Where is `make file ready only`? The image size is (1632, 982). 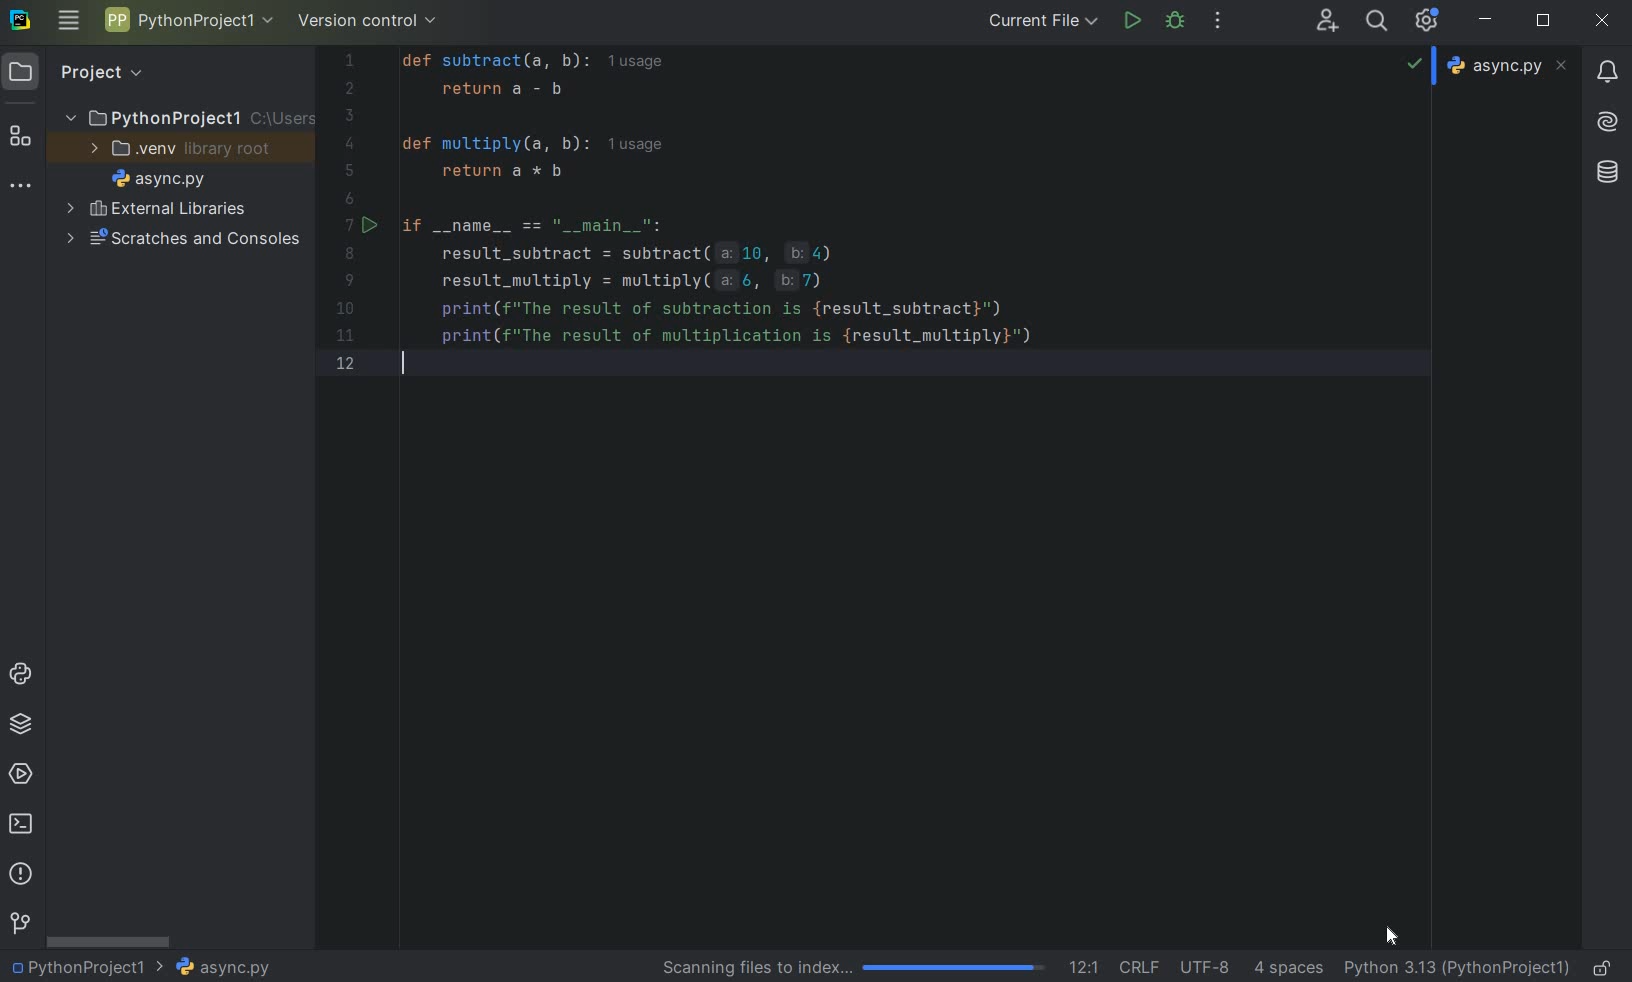 make file ready only is located at coordinates (1606, 968).